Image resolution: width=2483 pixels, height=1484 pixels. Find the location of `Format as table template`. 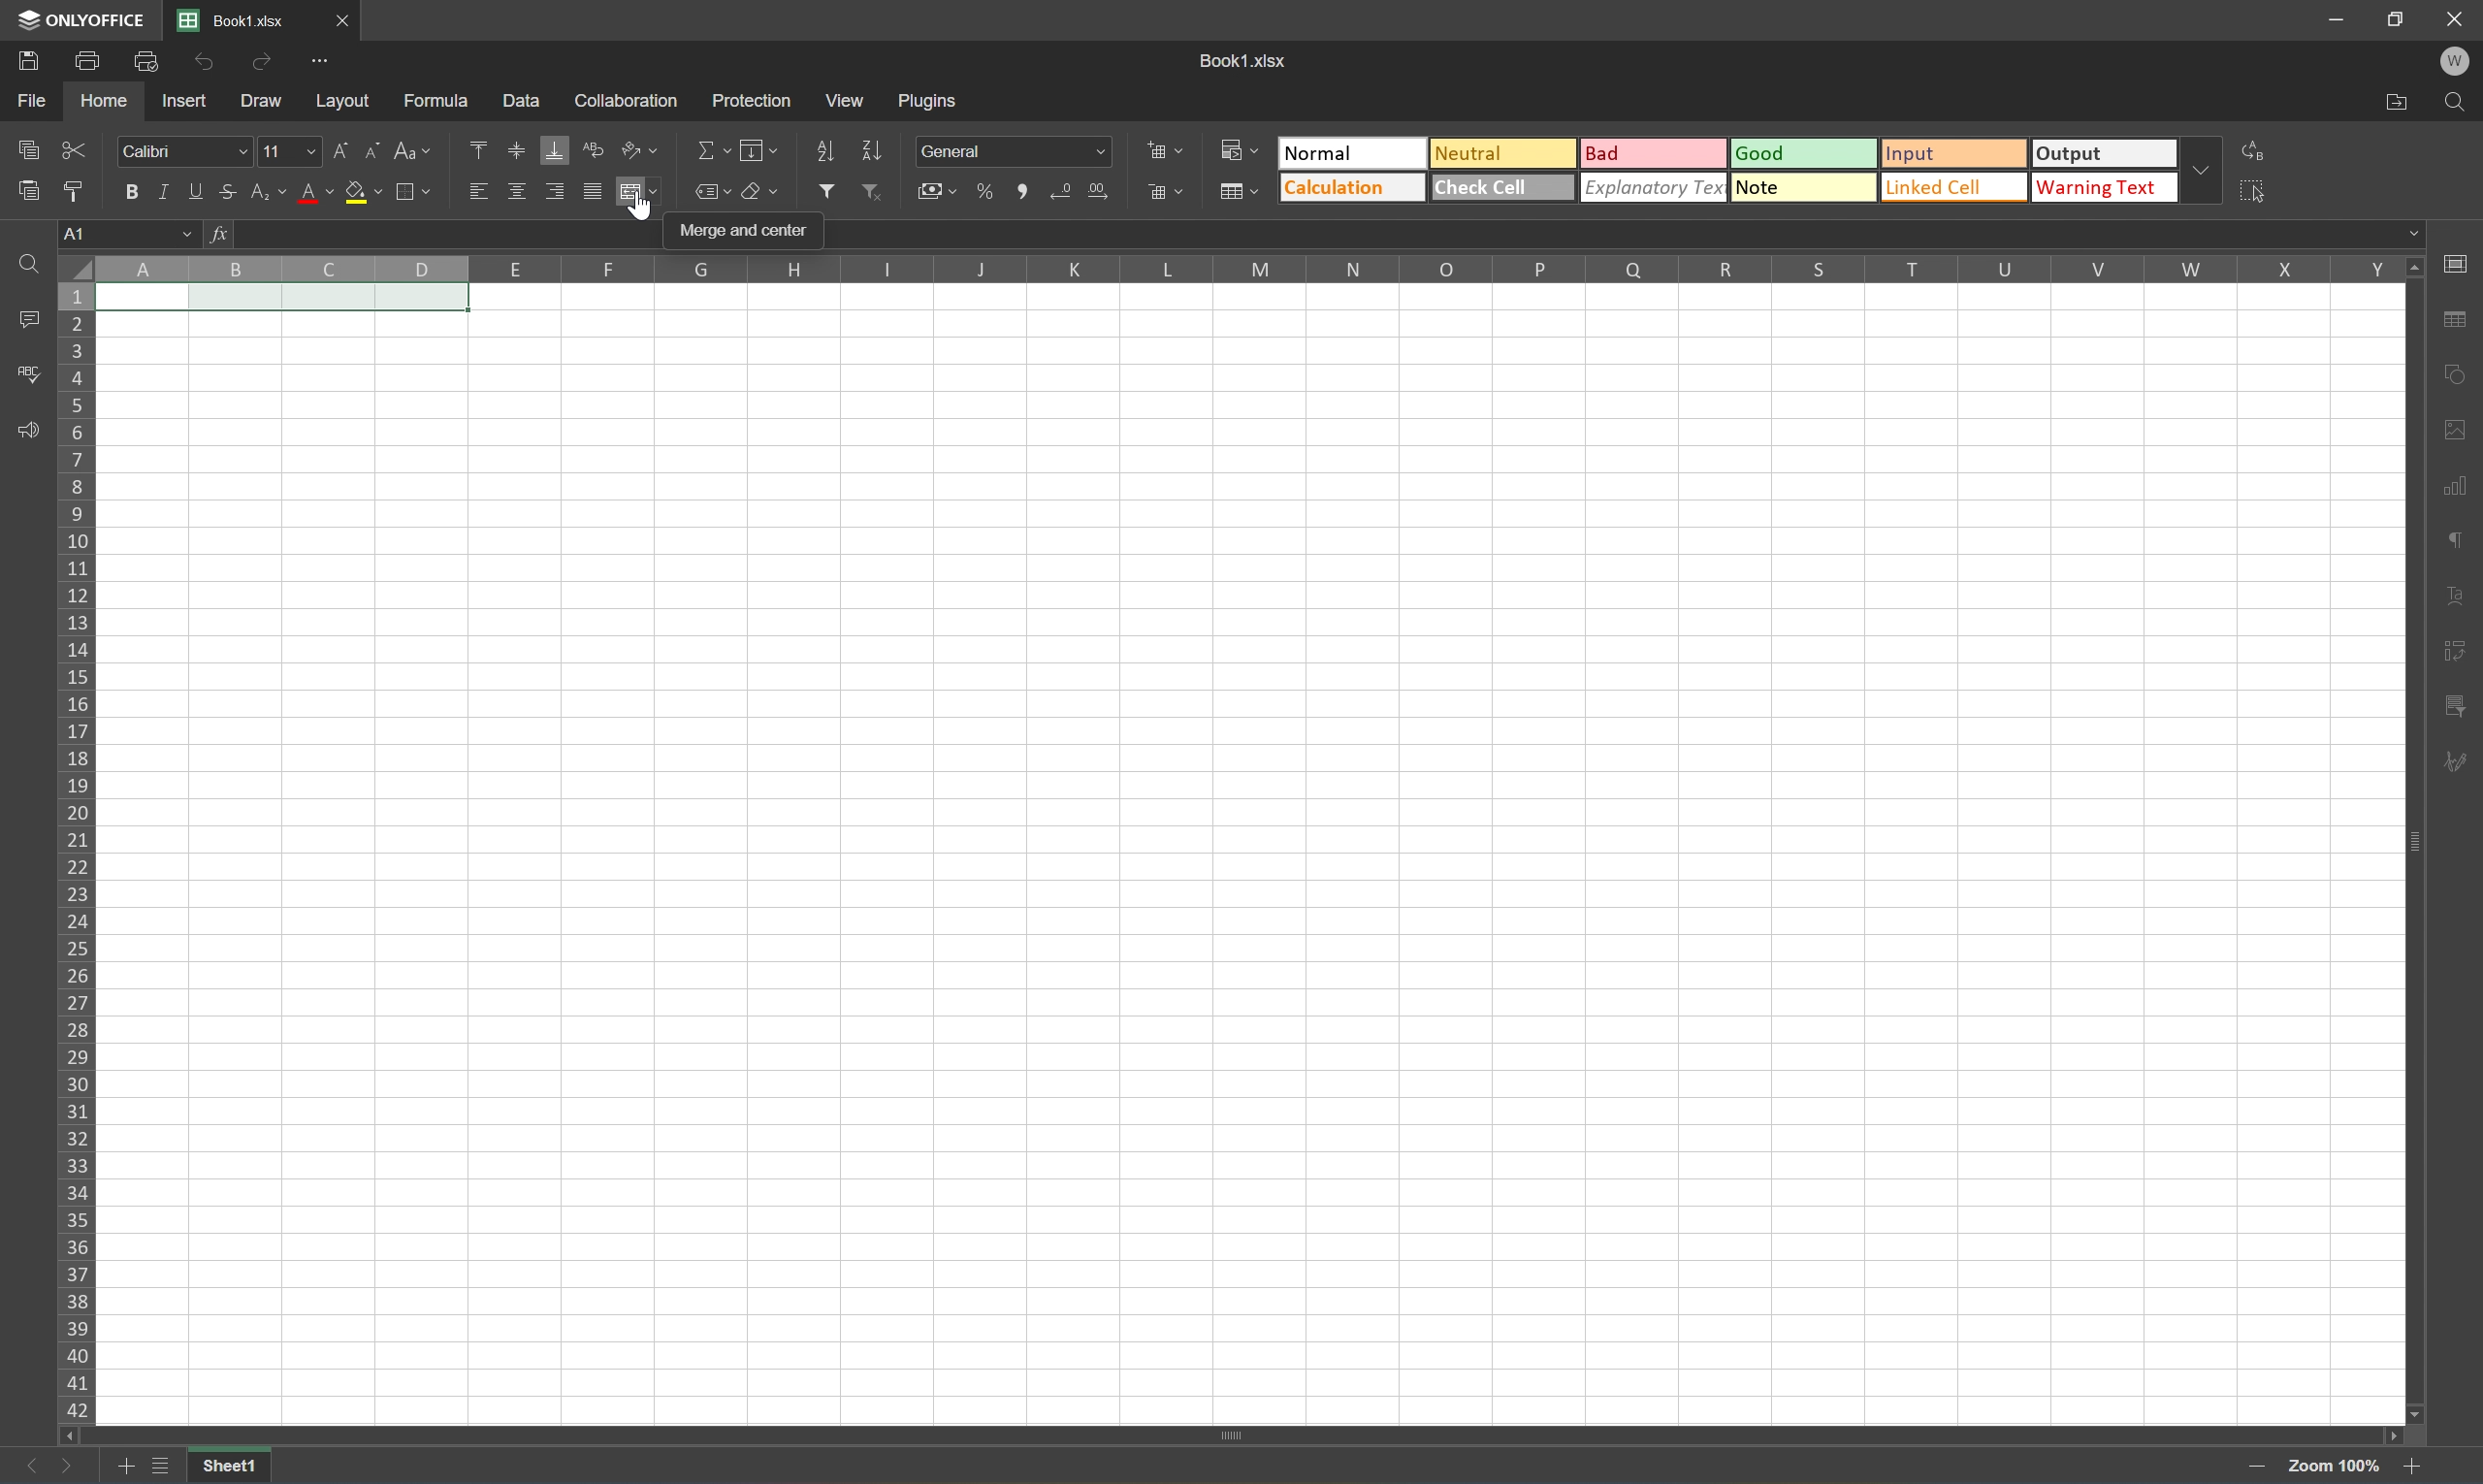

Format as table template is located at coordinates (1236, 189).